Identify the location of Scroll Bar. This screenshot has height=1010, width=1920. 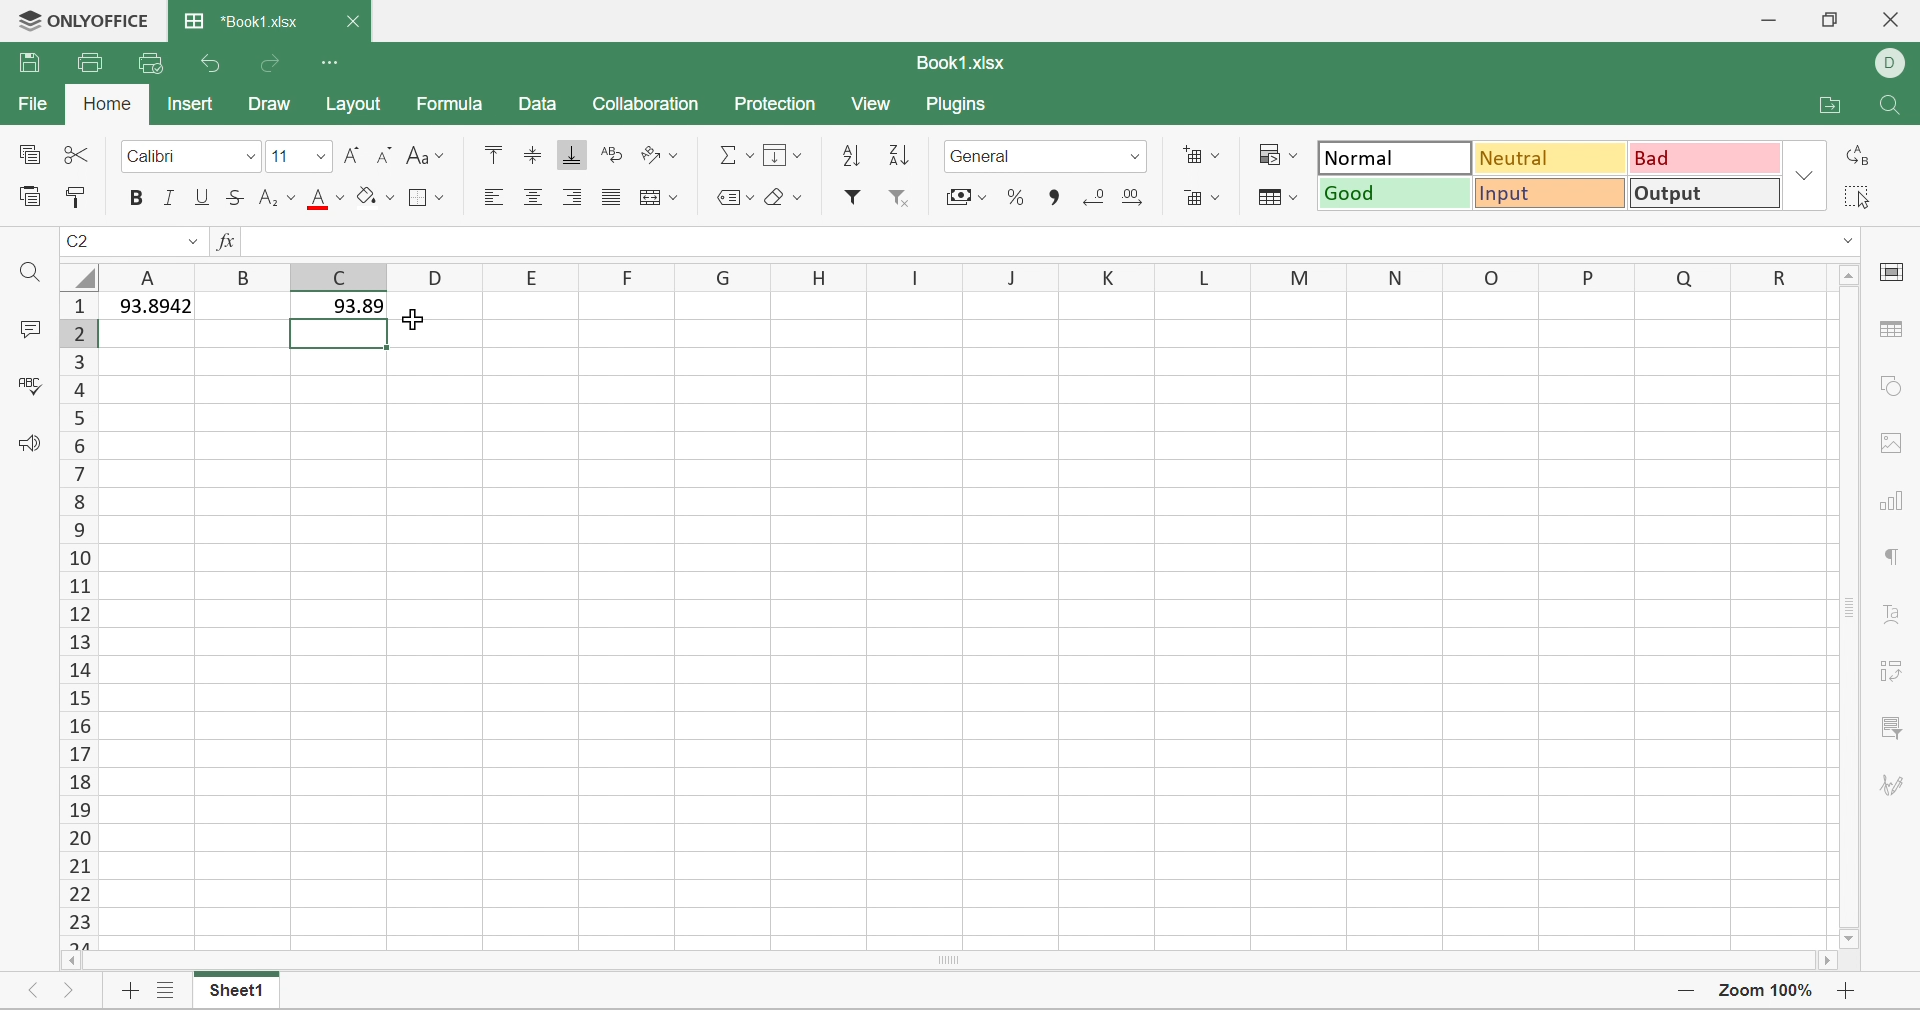
(1845, 610).